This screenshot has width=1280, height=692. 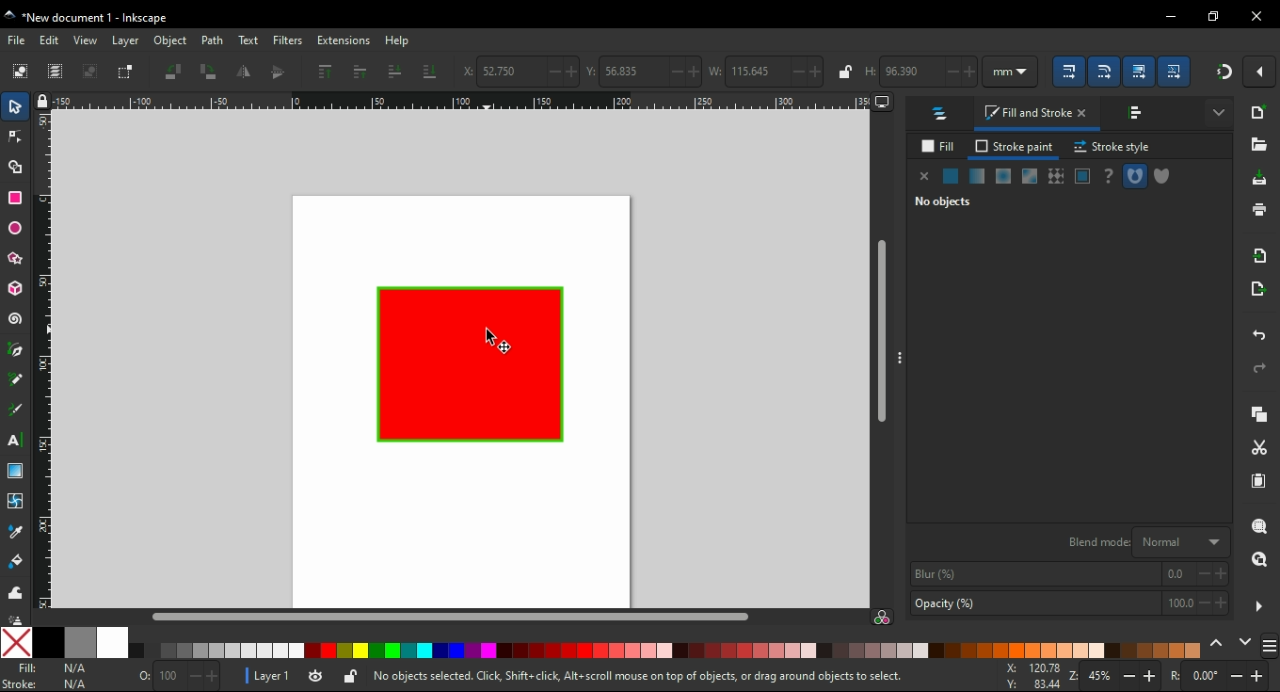 I want to click on extensions, so click(x=342, y=41).